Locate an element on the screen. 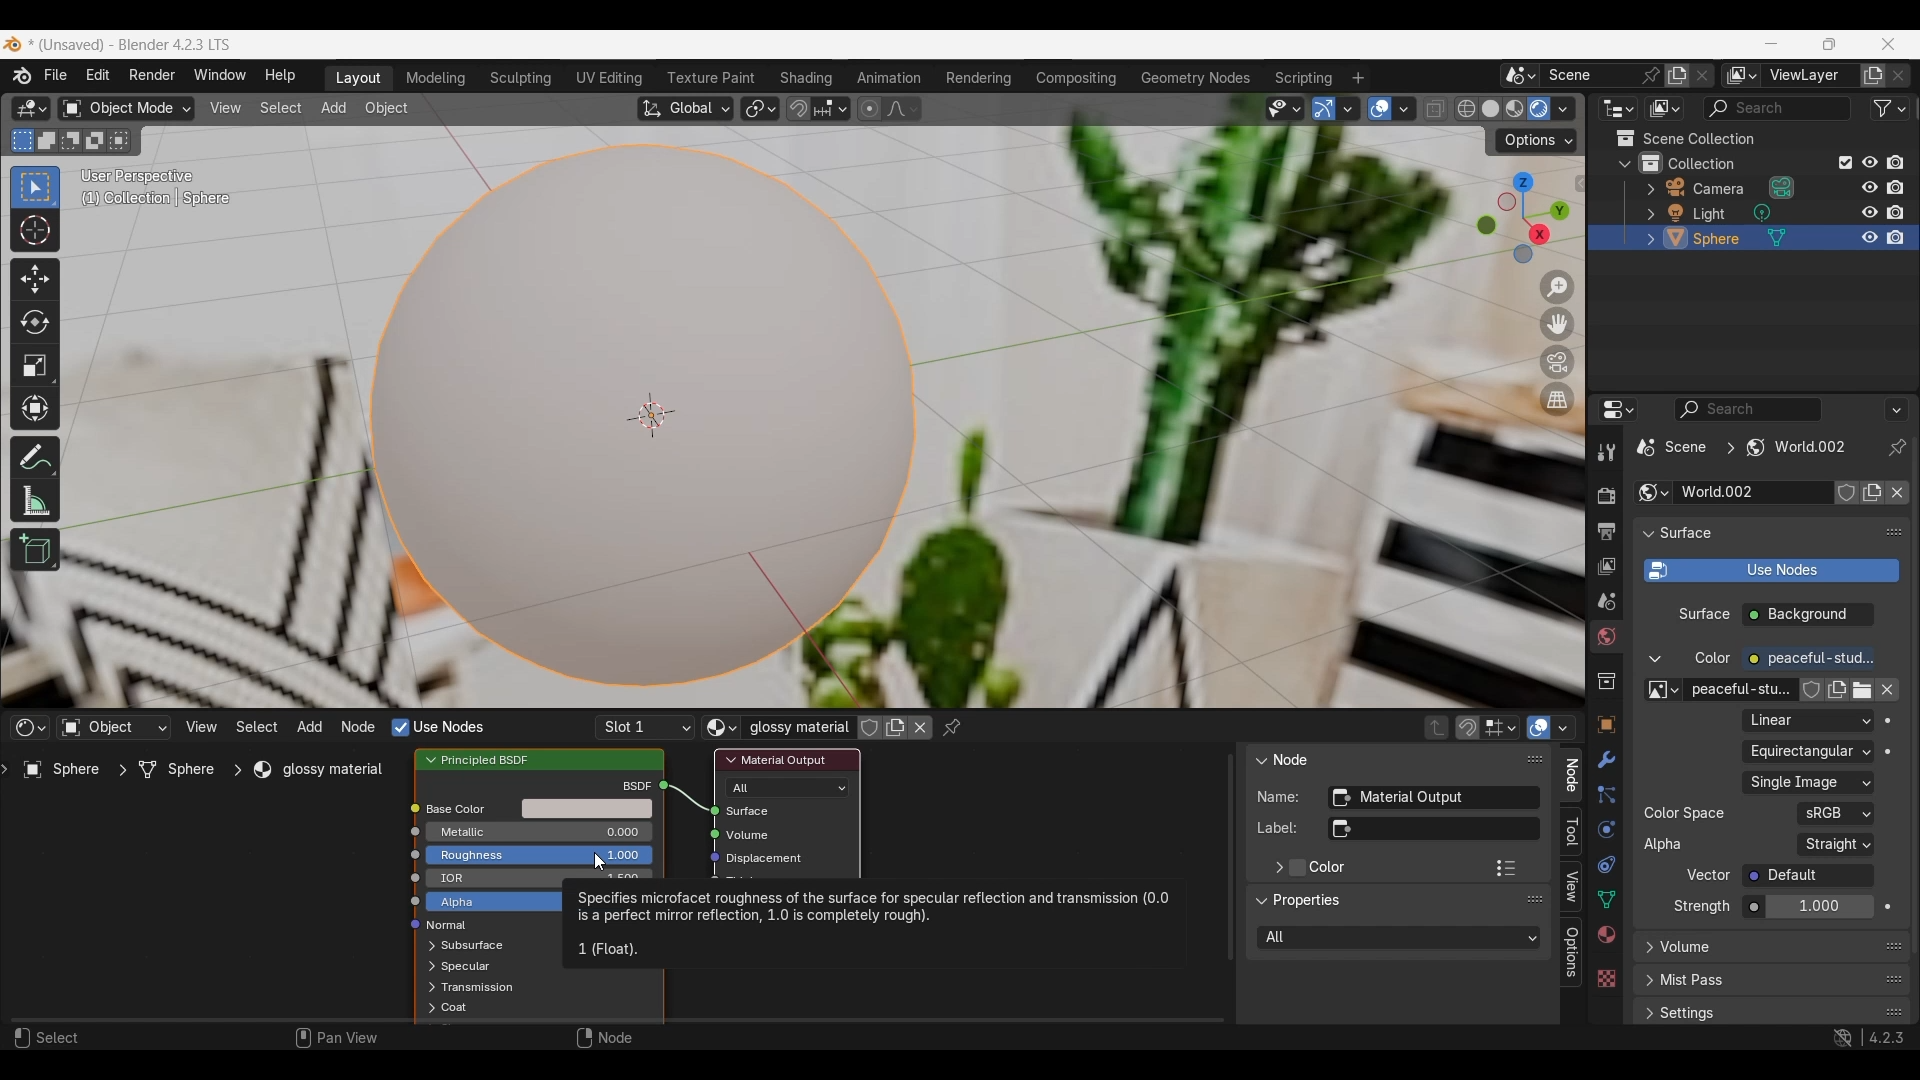 The height and width of the screenshot is (1080, 1920). Move the view is located at coordinates (1557, 325).